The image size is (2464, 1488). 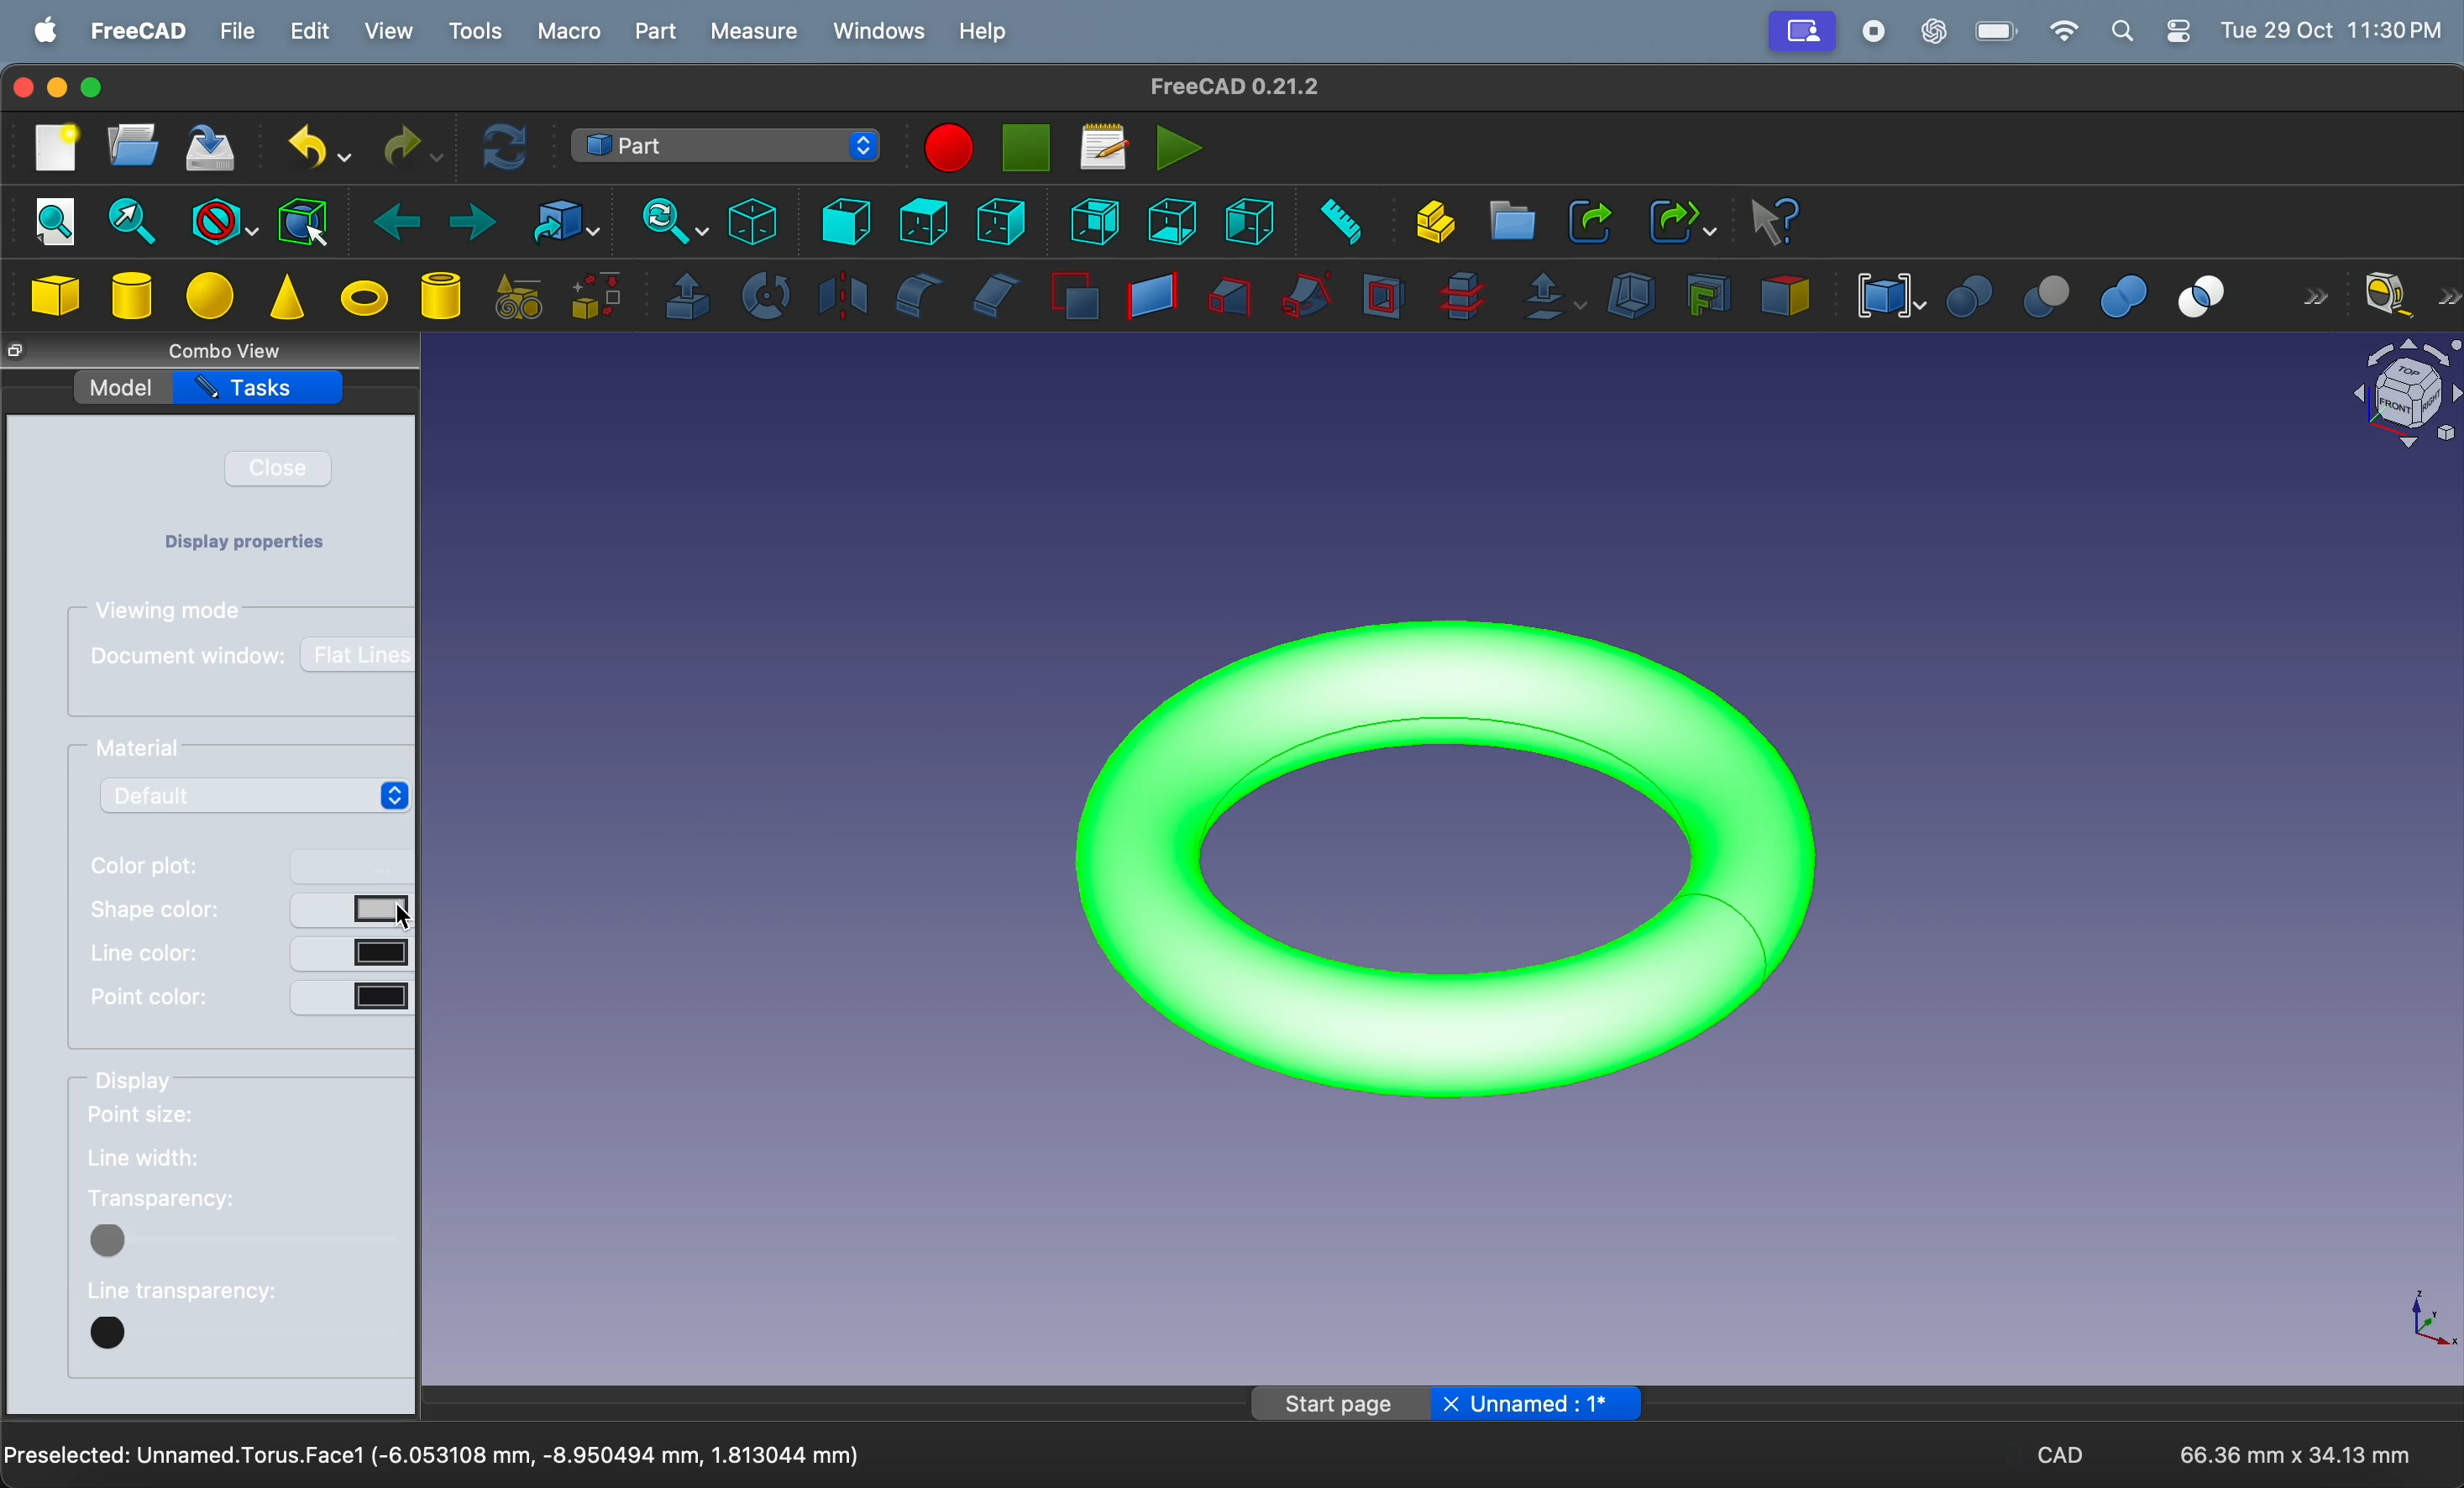 I want to click on cone, so click(x=287, y=299).